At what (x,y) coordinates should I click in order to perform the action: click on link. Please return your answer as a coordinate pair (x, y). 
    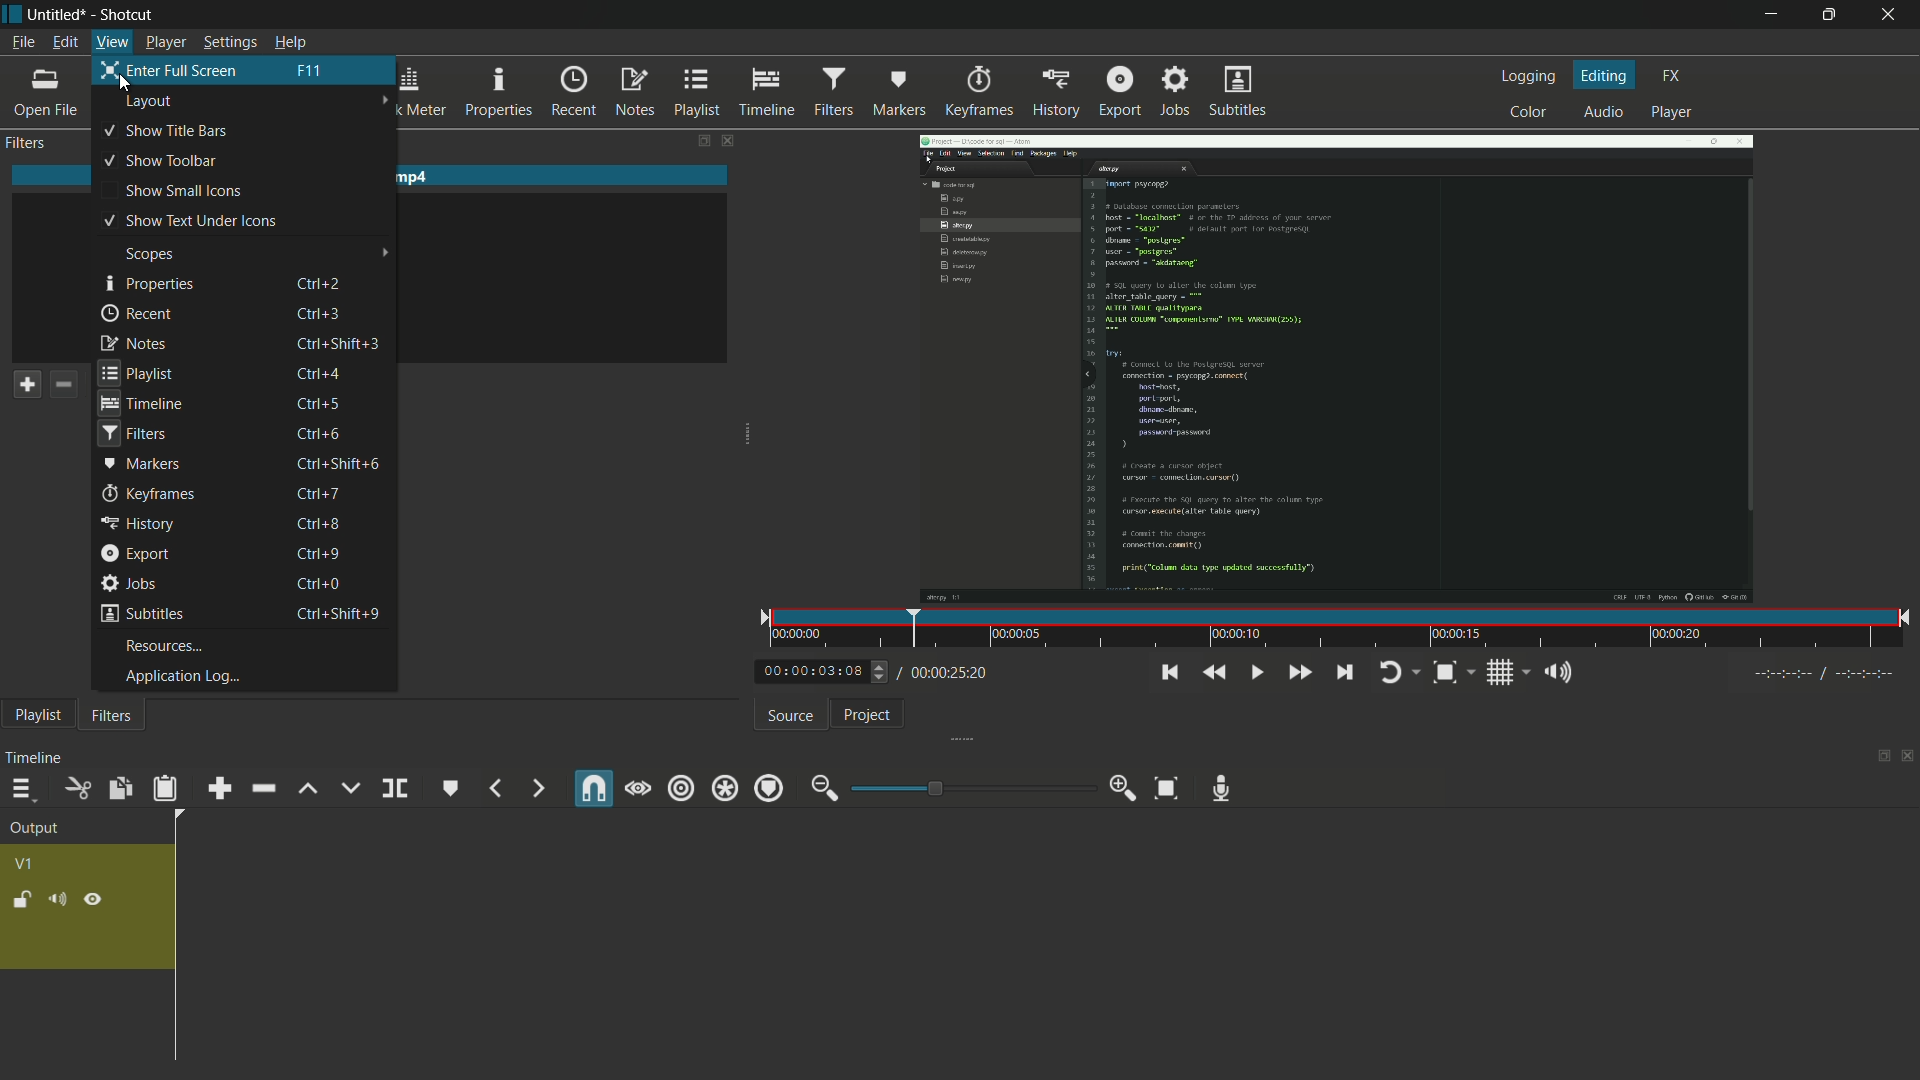
    Looking at the image, I should click on (93, 900).